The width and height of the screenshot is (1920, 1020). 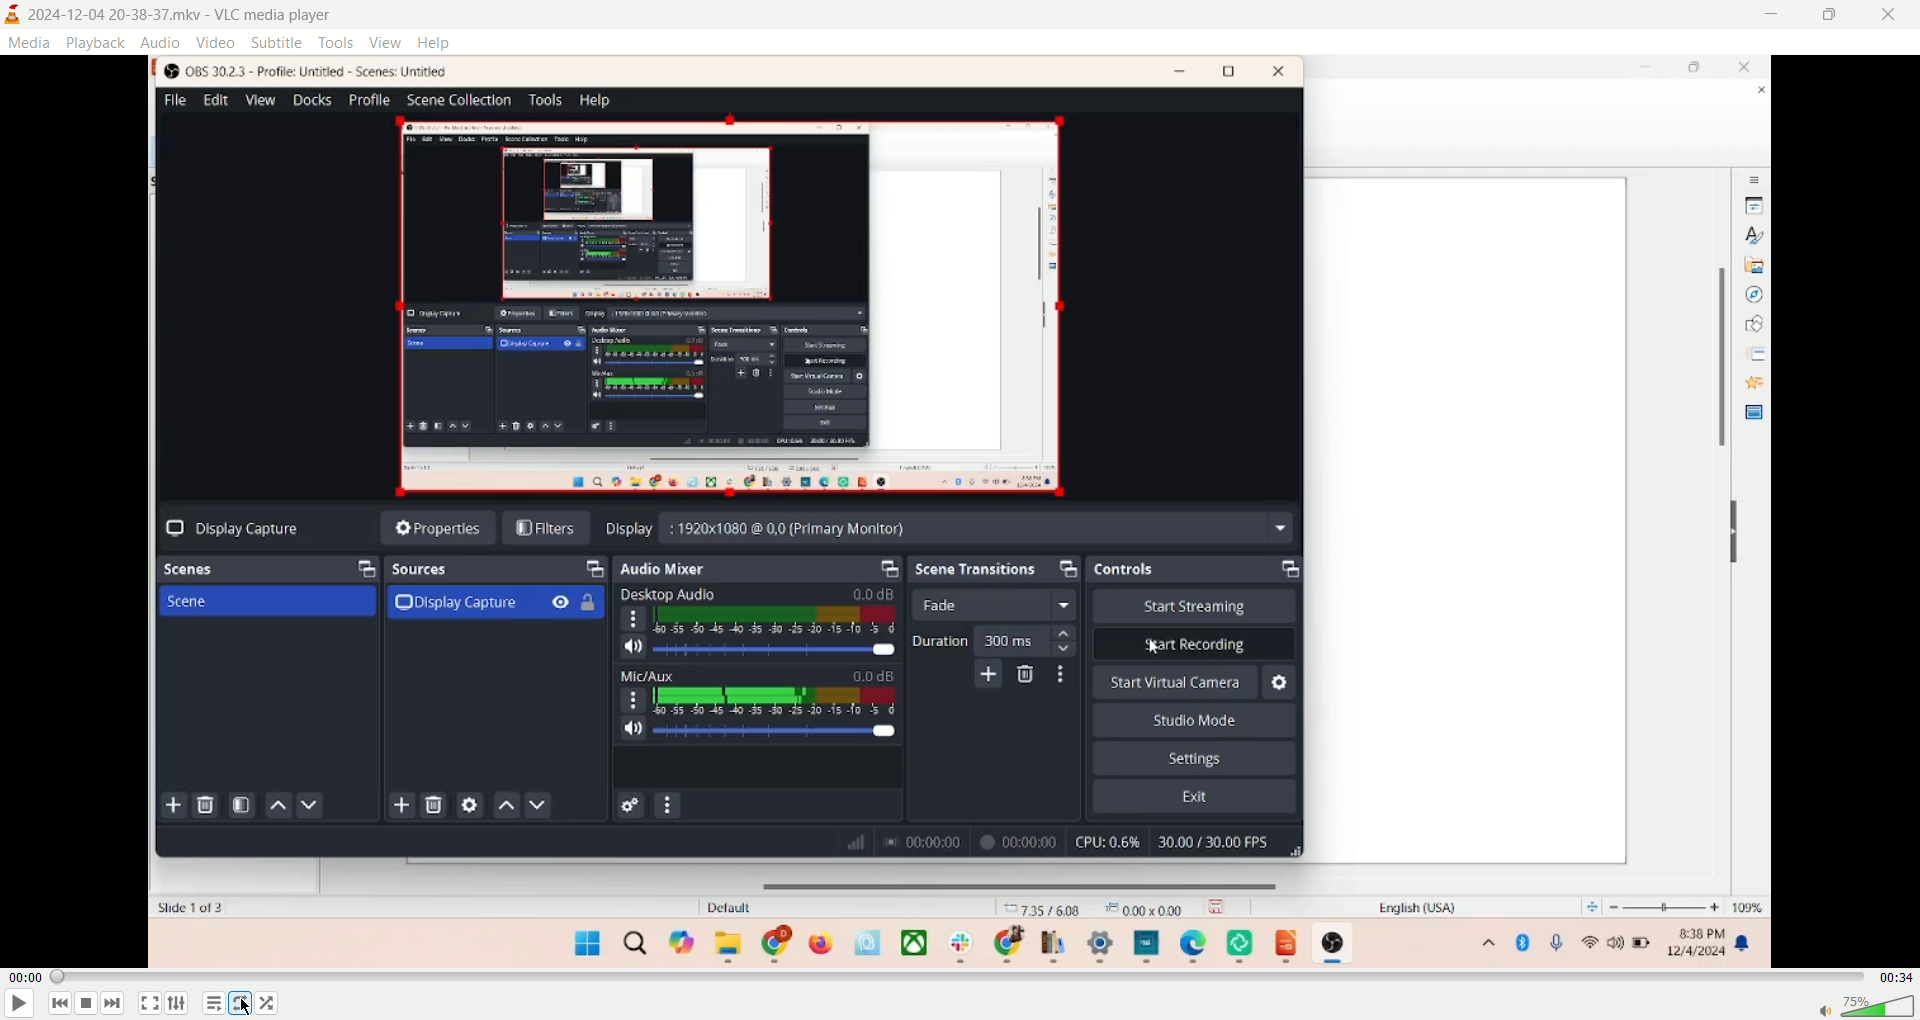 What do you see at coordinates (20, 1005) in the screenshot?
I see `play` at bounding box center [20, 1005].